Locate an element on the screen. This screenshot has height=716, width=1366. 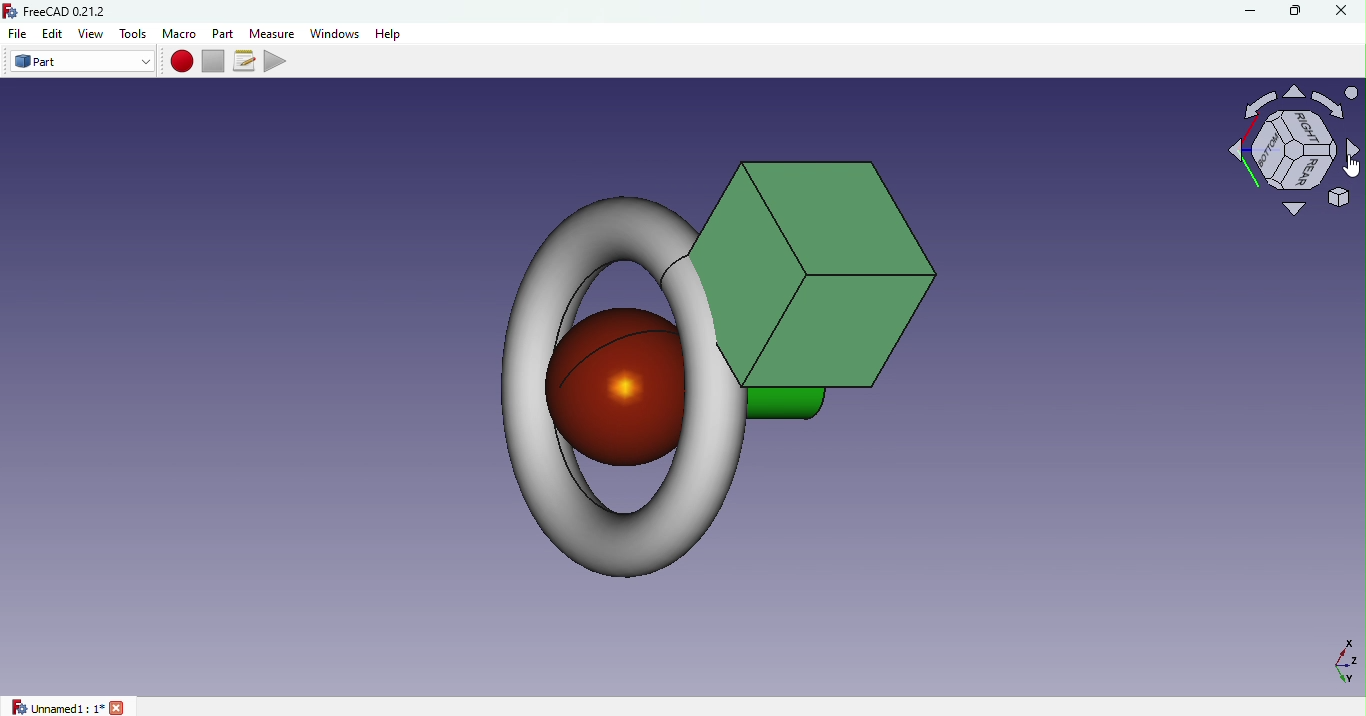
cursor is located at coordinates (1348, 166).